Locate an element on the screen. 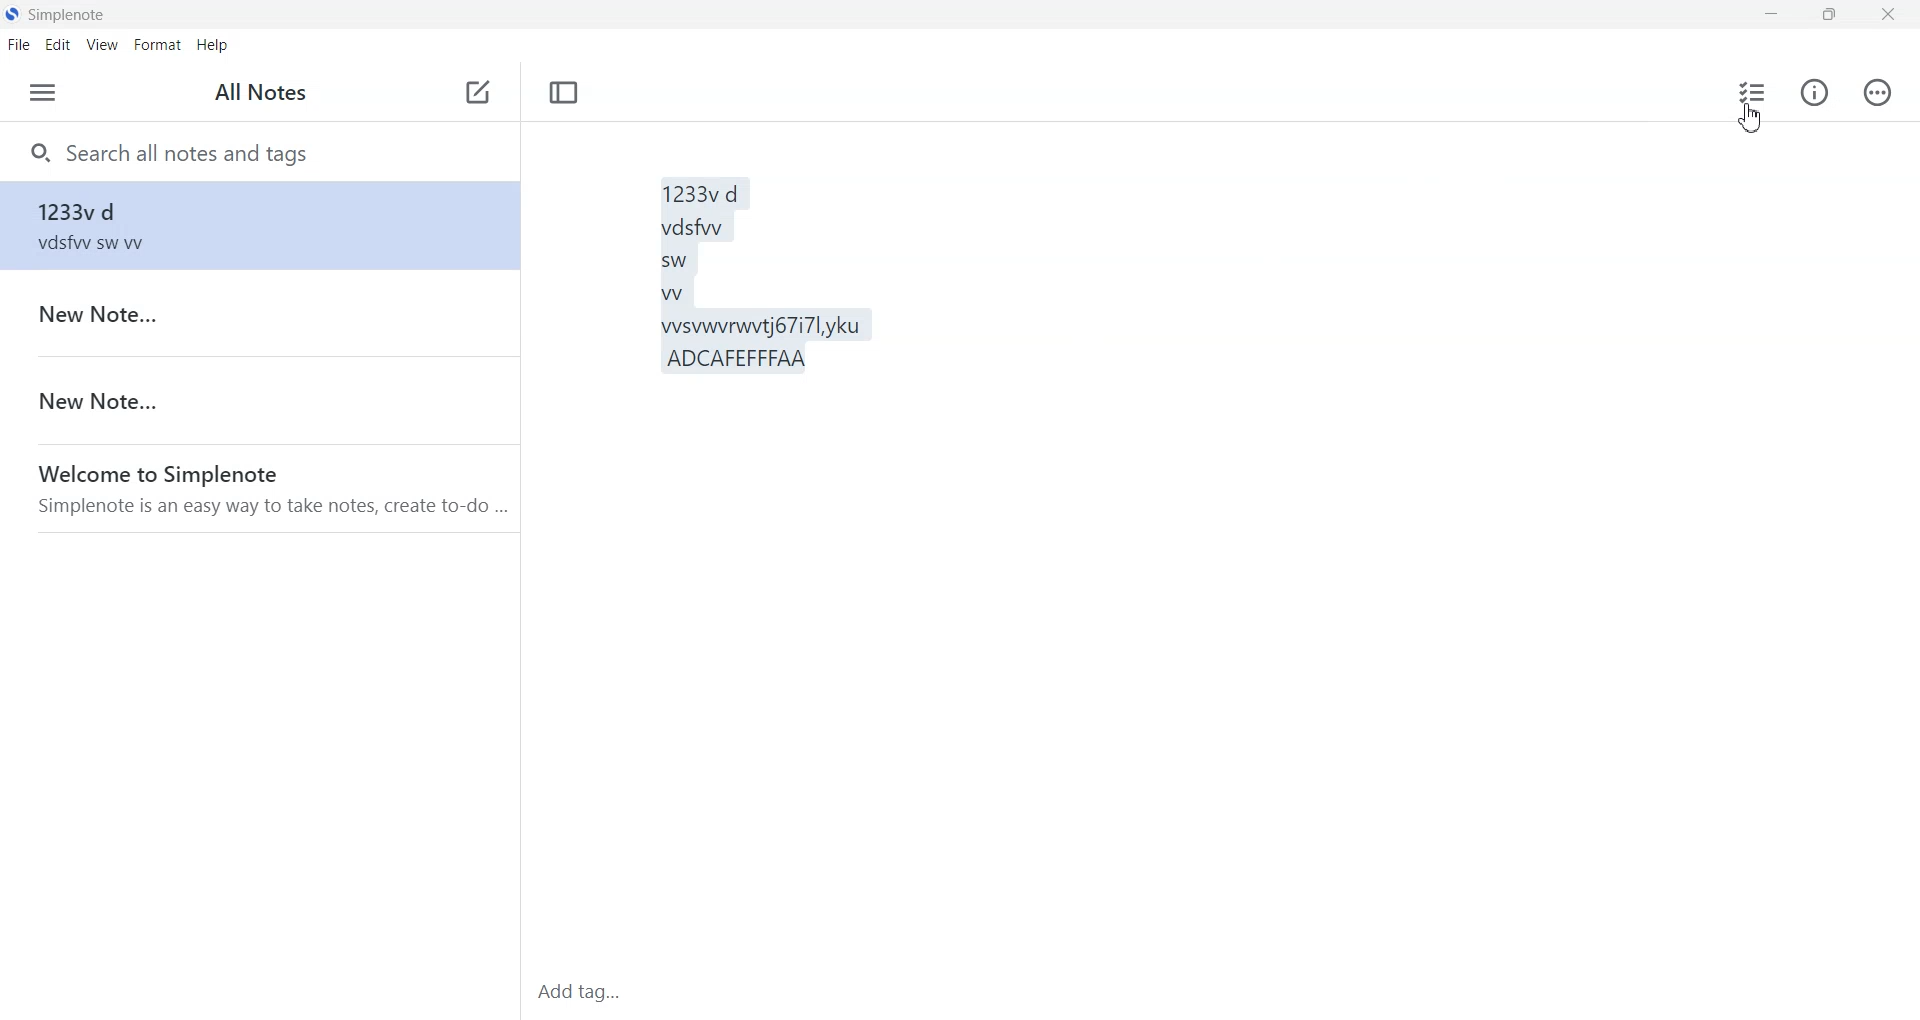 The height and width of the screenshot is (1020, 1920). 1233v vdsfw TW W wswwwwtj677lyku ADCAFEFFFAA is located at coordinates (1132, 534).